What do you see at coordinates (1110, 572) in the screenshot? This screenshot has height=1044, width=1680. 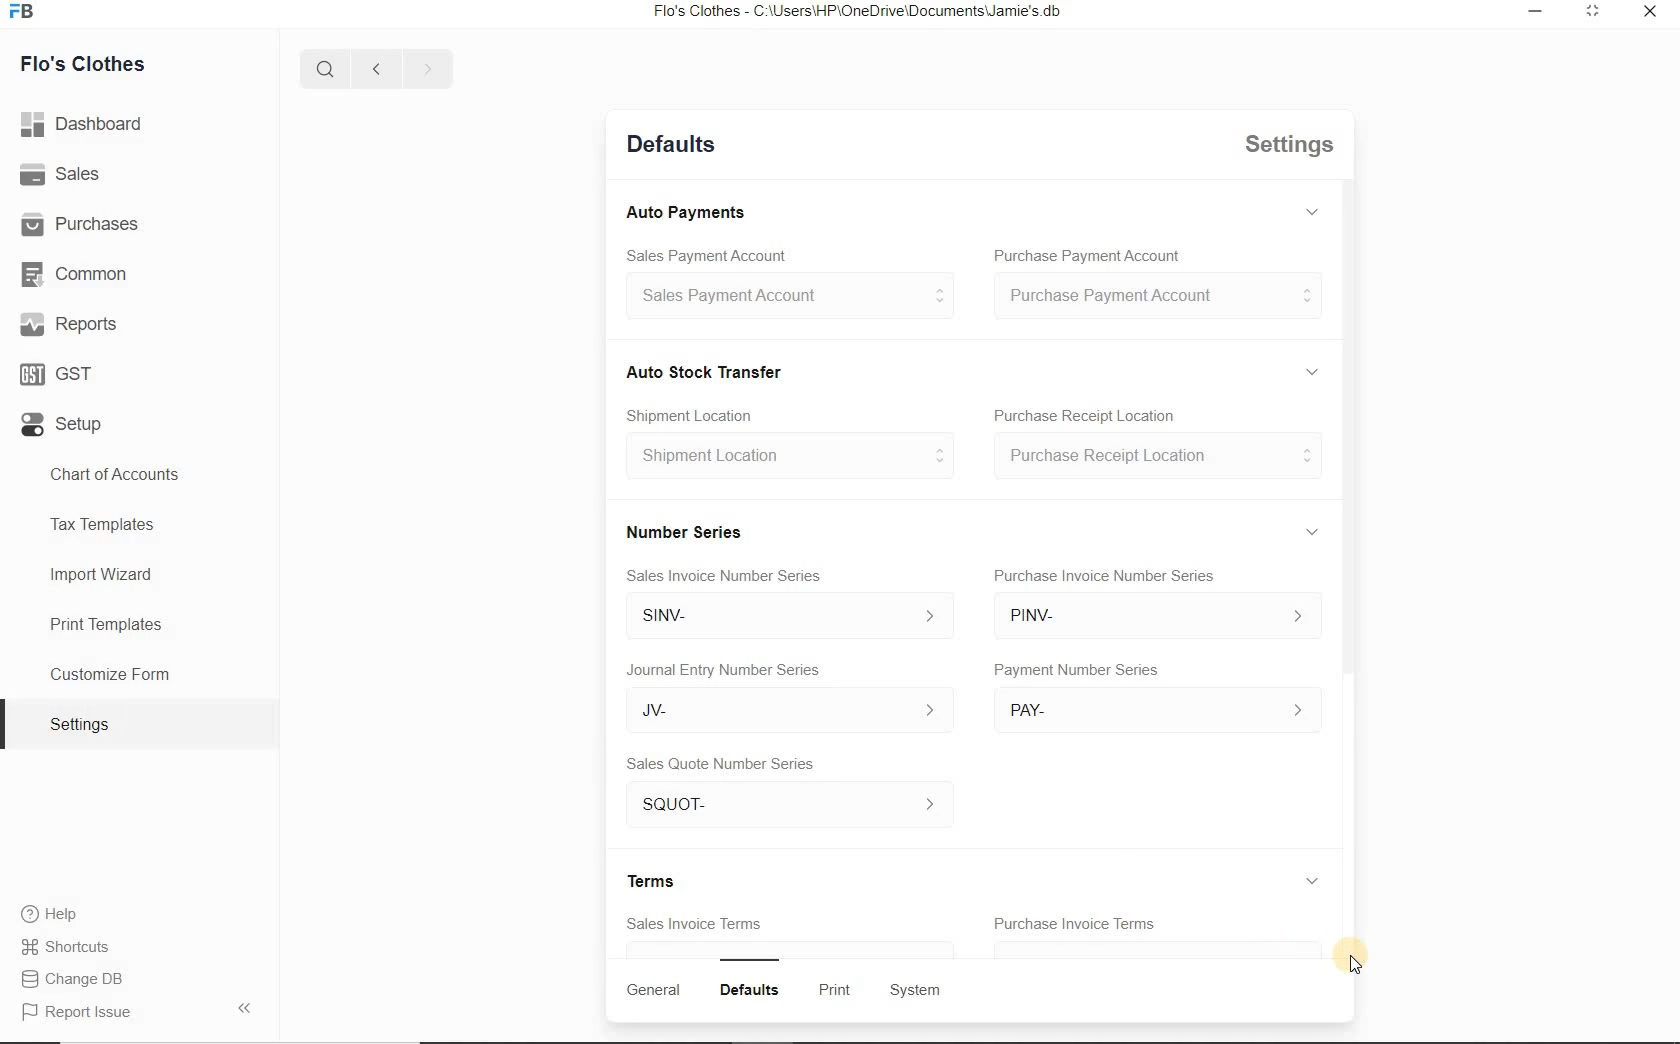 I see `Purchase Invoice Number Series.` at bounding box center [1110, 572].